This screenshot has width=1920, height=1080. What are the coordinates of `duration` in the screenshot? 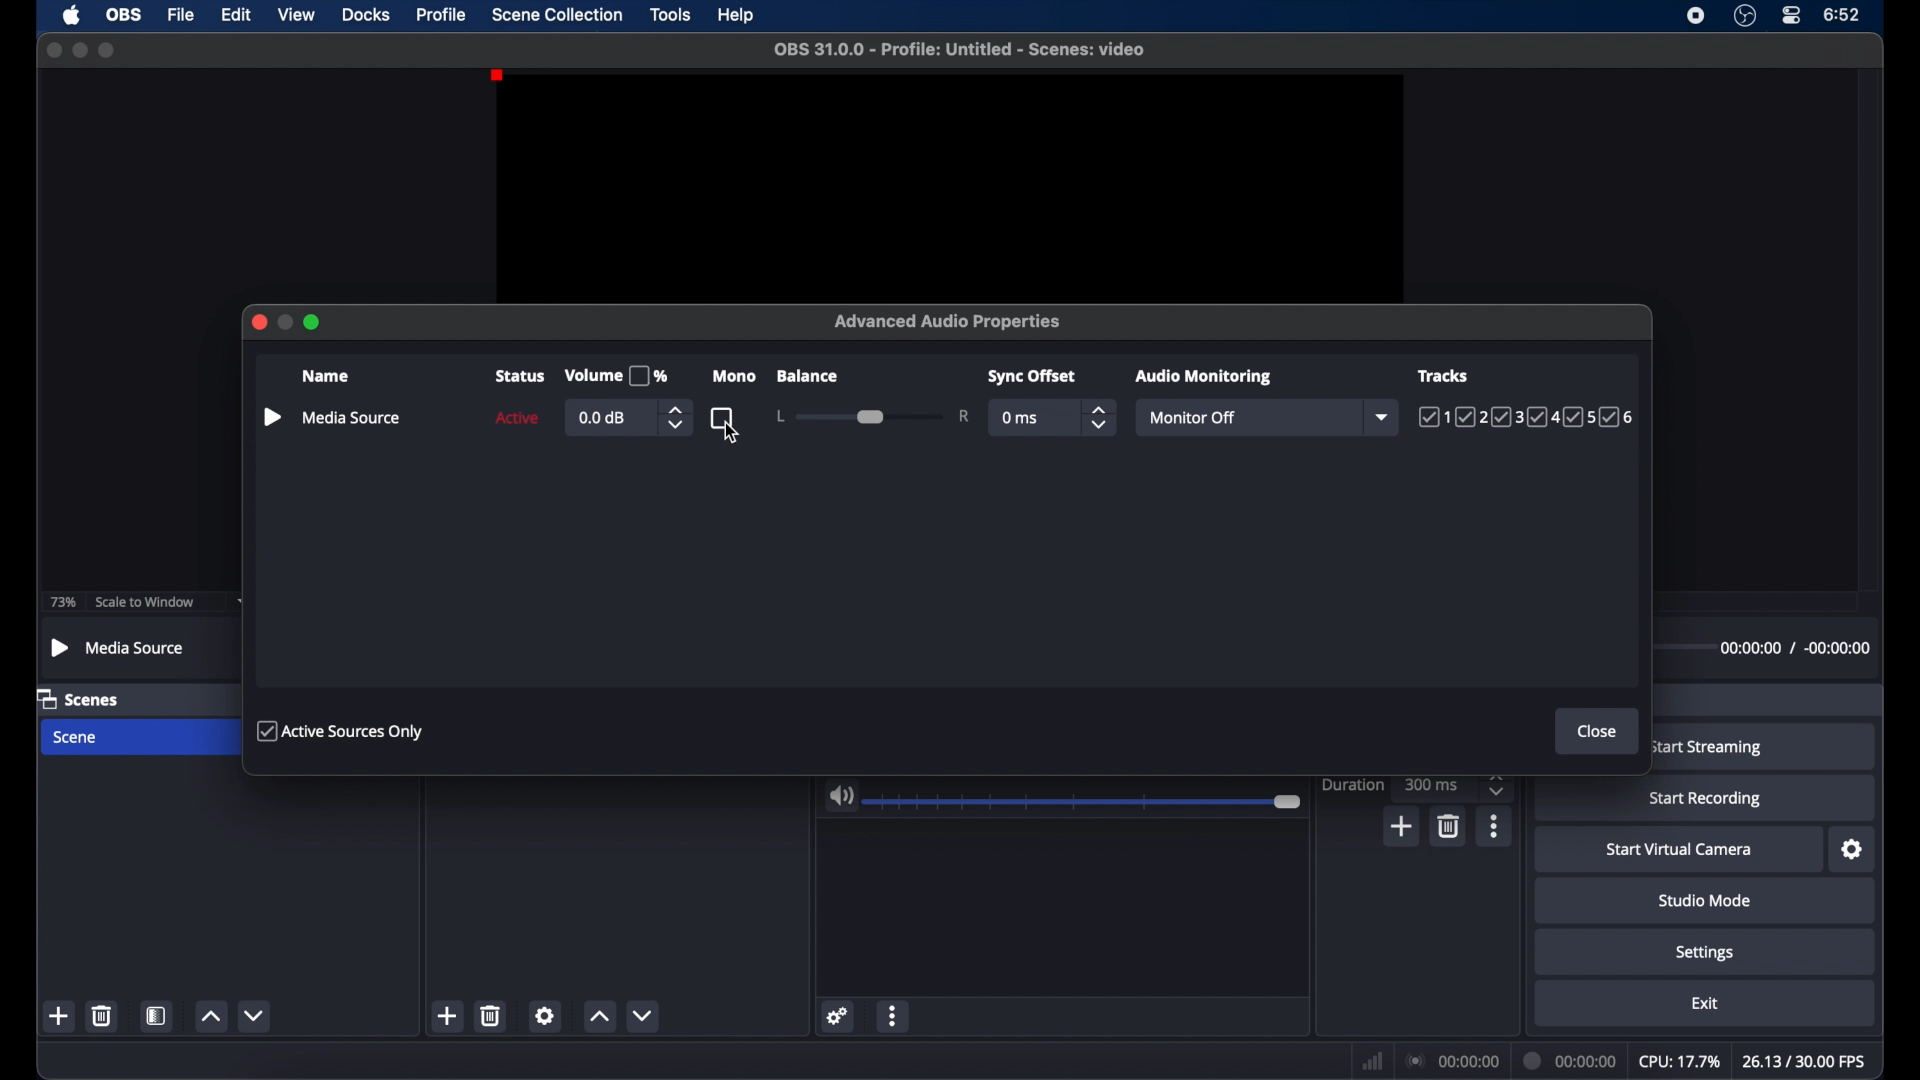 It's located at (1572, 1059).